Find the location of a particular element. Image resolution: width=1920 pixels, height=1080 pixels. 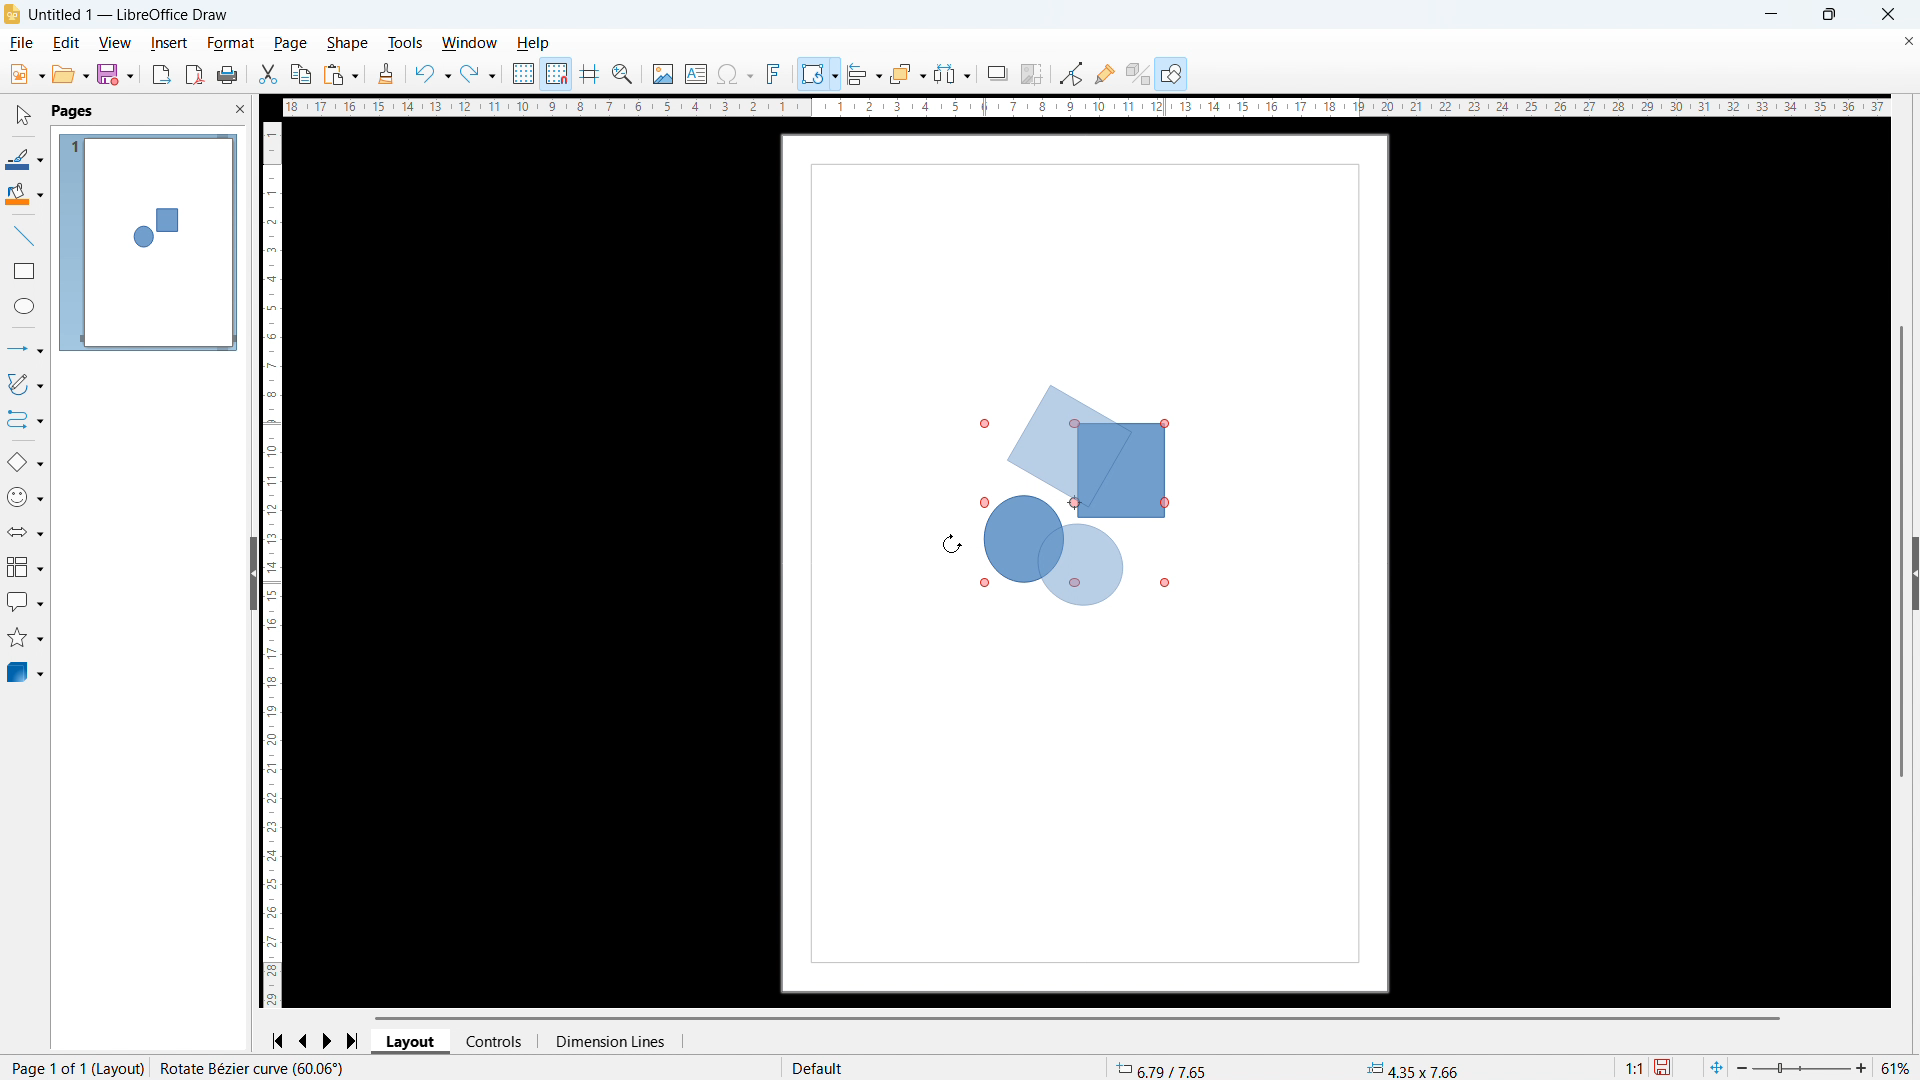

select  is located at coordinates (25, 116).